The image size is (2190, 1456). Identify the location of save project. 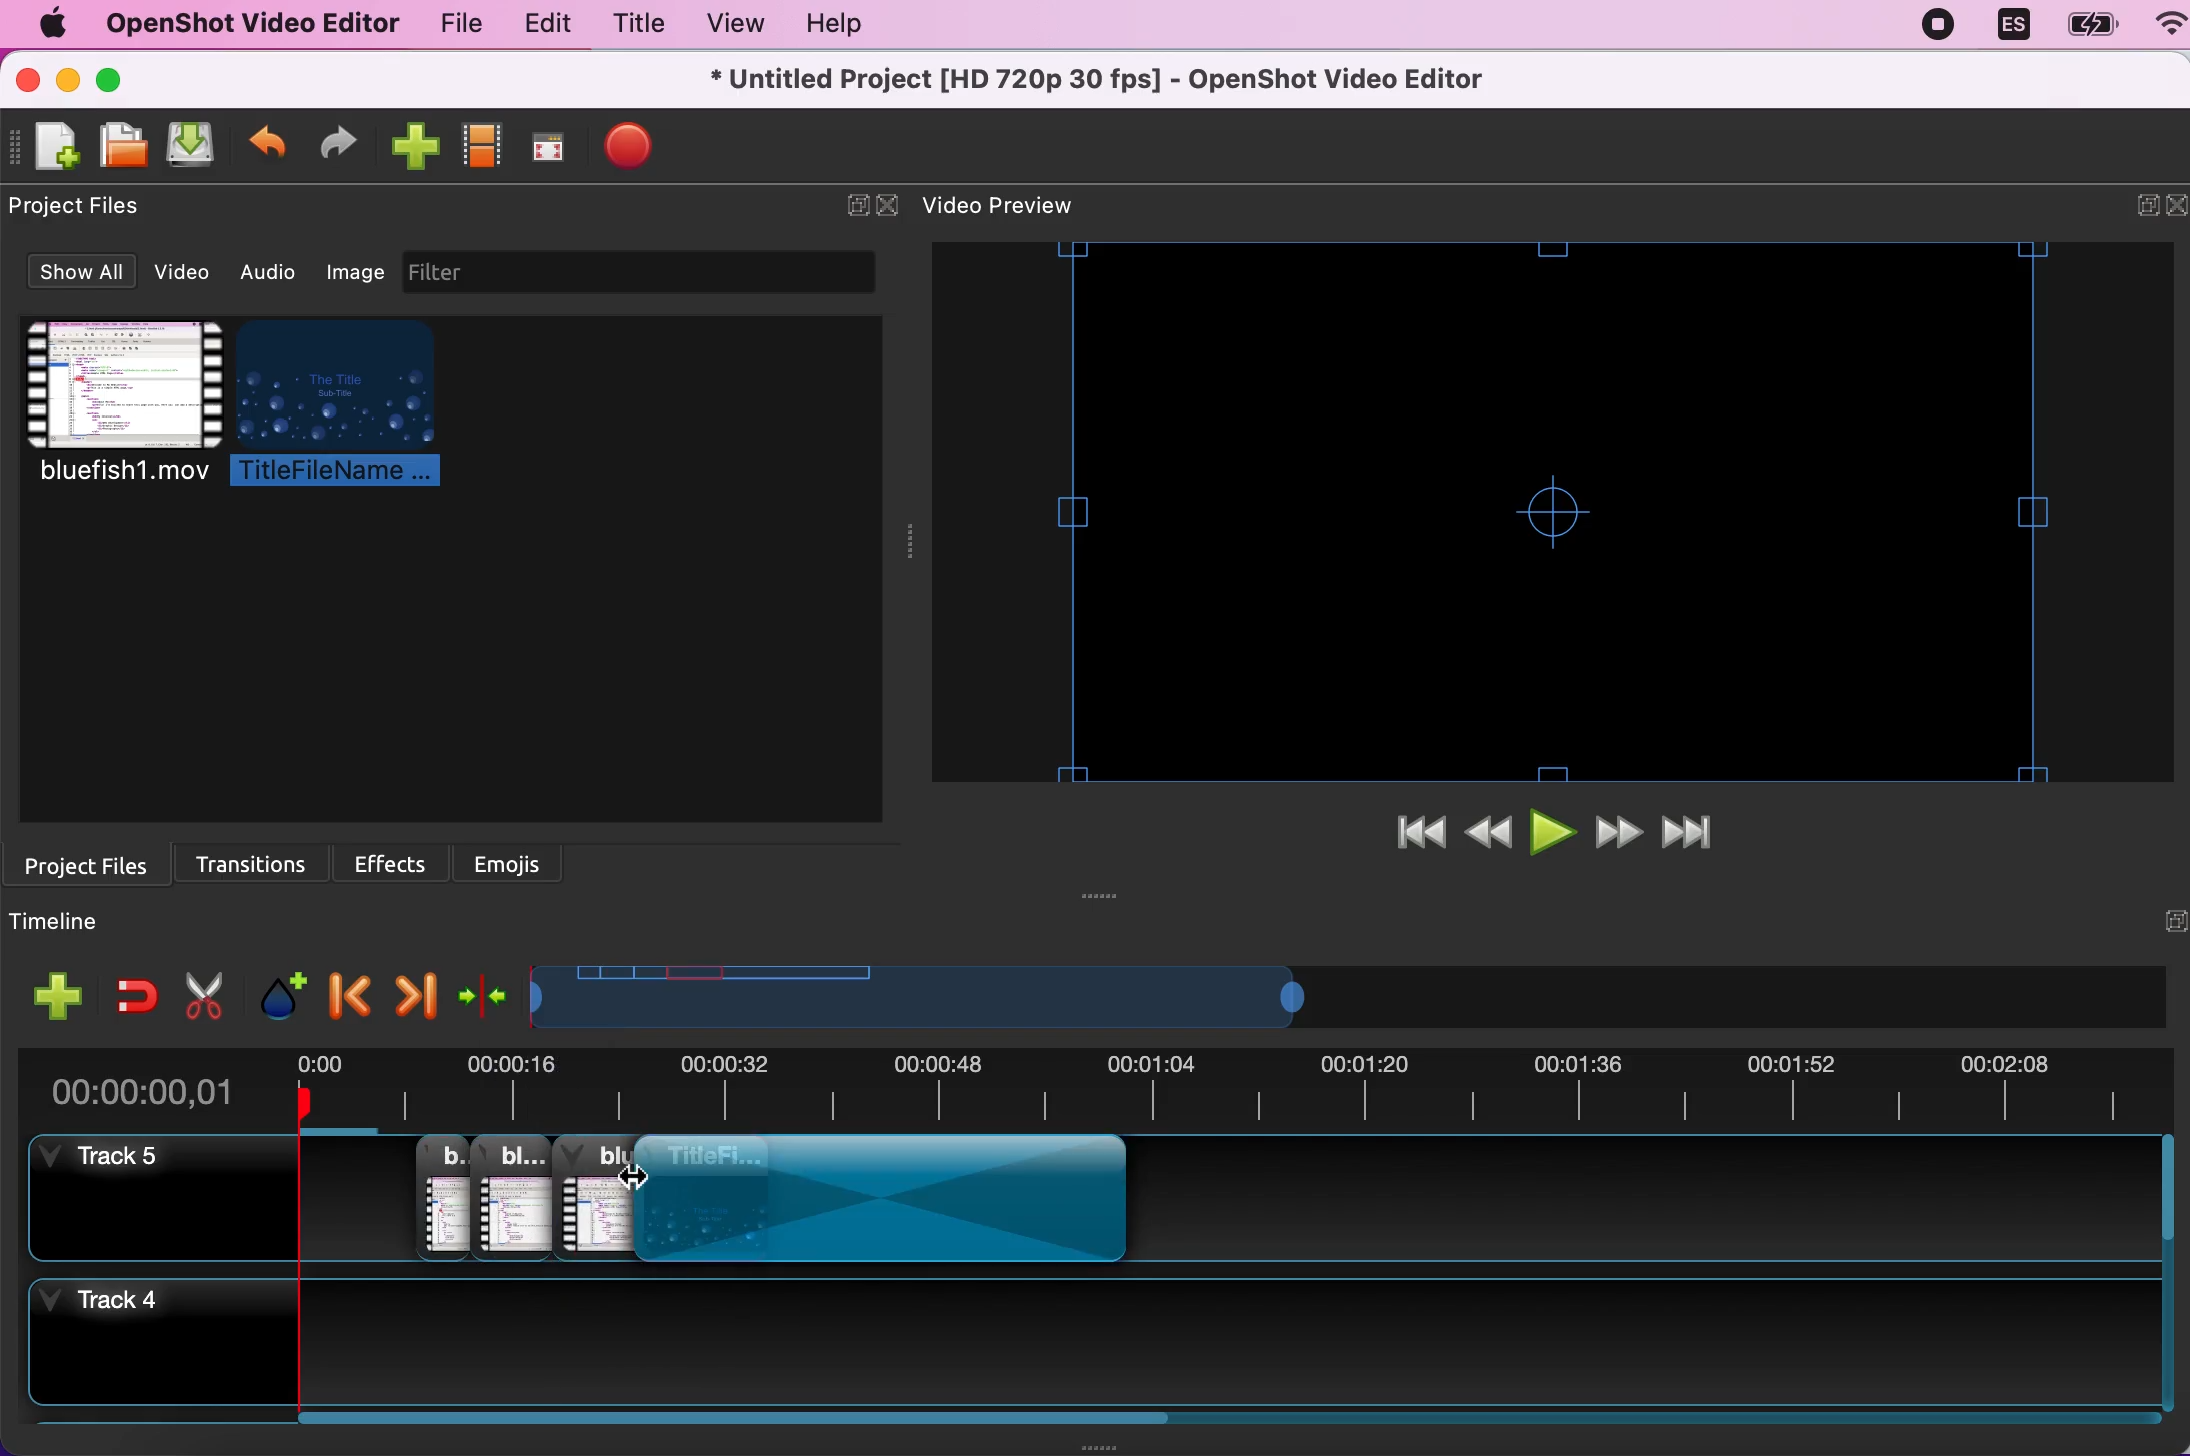
(188, 146).